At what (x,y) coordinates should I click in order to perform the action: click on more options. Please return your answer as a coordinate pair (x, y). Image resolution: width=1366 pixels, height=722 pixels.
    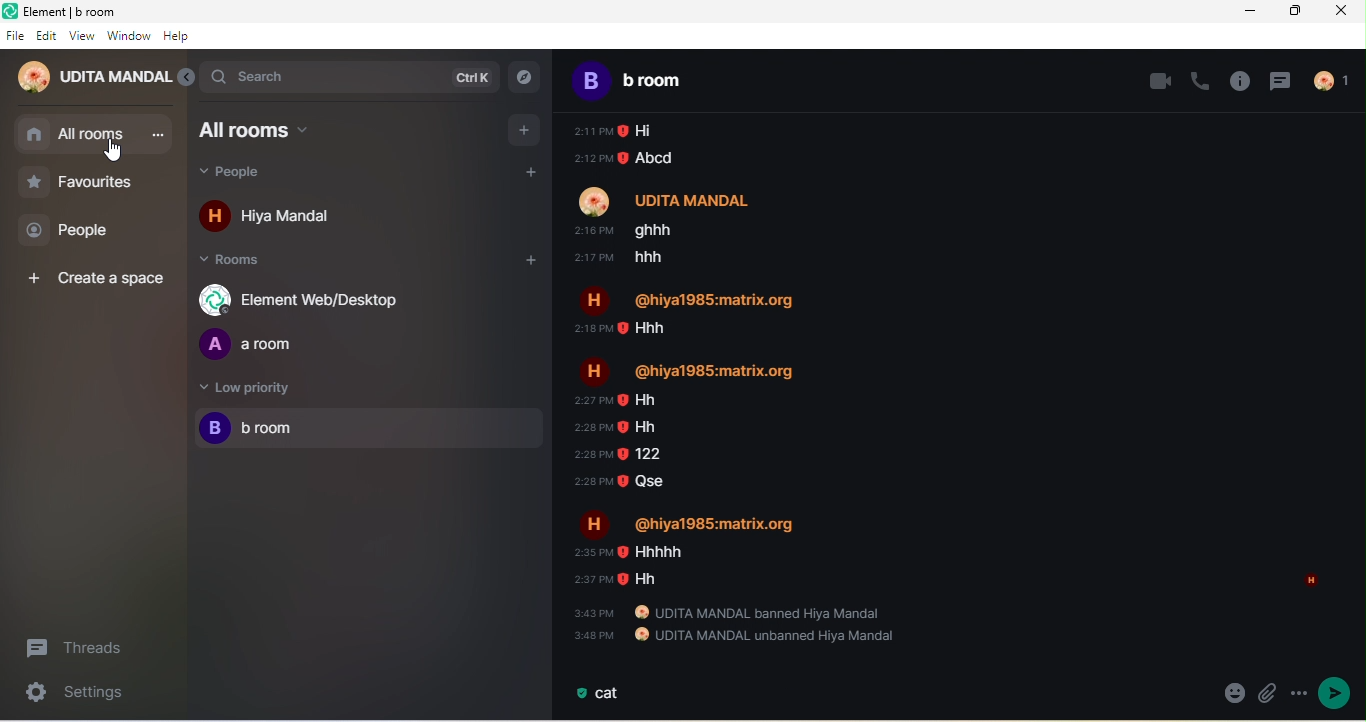
    Looking at the image, I should click on (156, 136).